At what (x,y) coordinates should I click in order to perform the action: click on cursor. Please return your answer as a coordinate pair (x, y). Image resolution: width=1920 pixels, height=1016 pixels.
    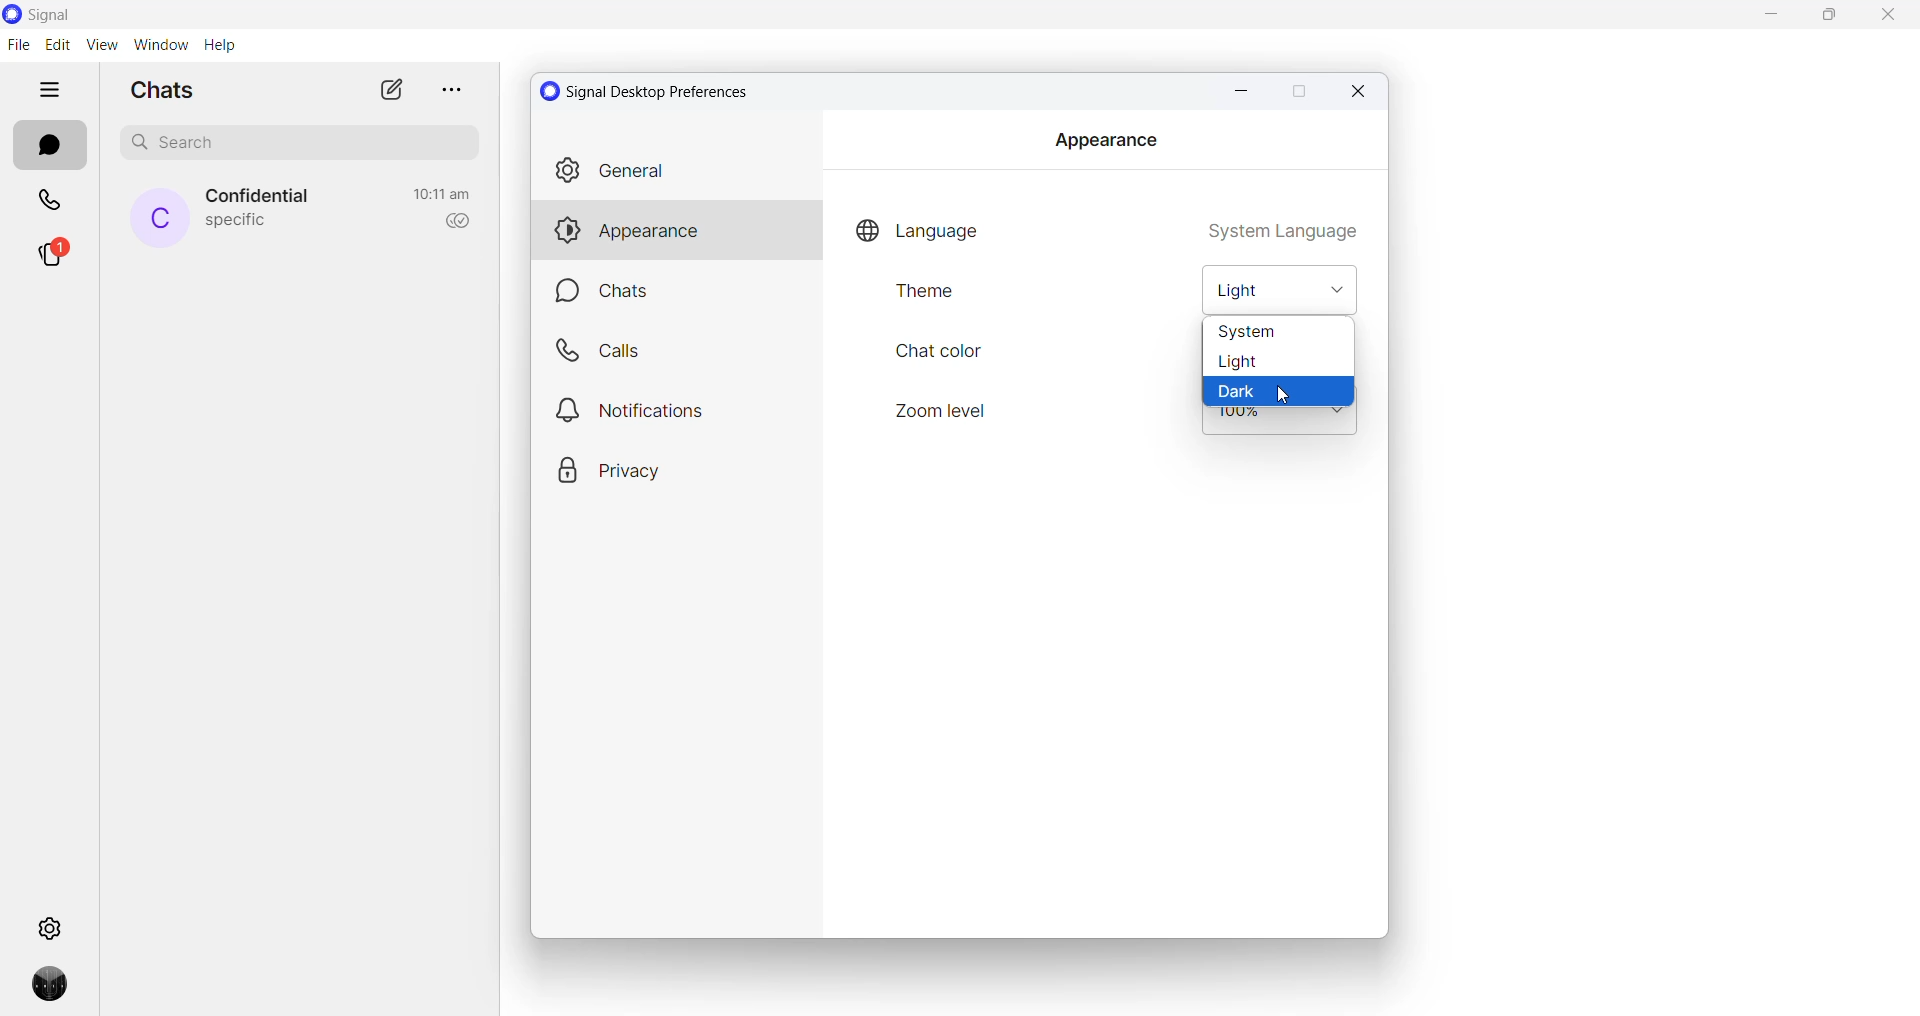
    Looking at the image, I should click on (1285, 398).